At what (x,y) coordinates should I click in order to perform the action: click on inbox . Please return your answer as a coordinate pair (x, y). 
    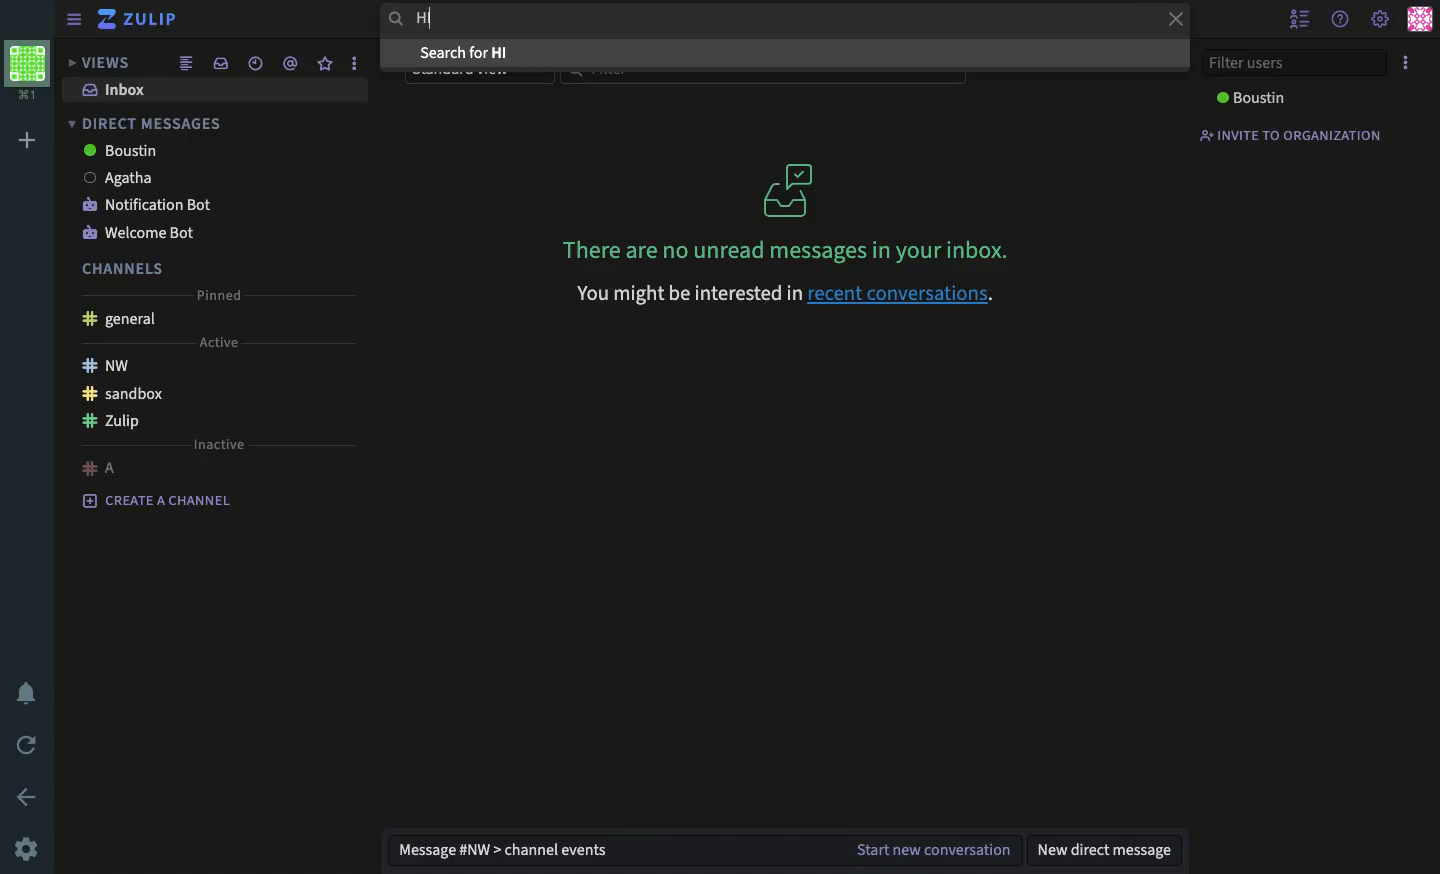
    Looking at the image, I should click on (116, 91).